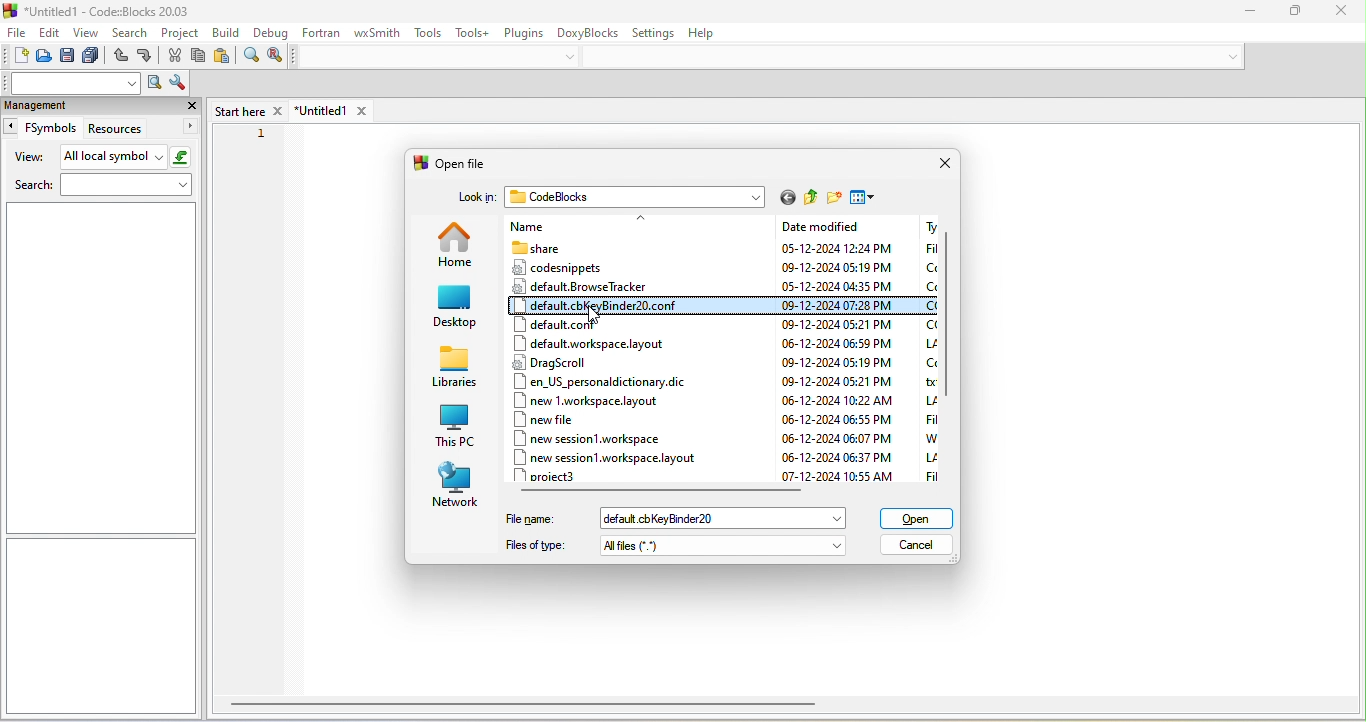  I want to click on new 1 workspace layout, so click(594, 399).